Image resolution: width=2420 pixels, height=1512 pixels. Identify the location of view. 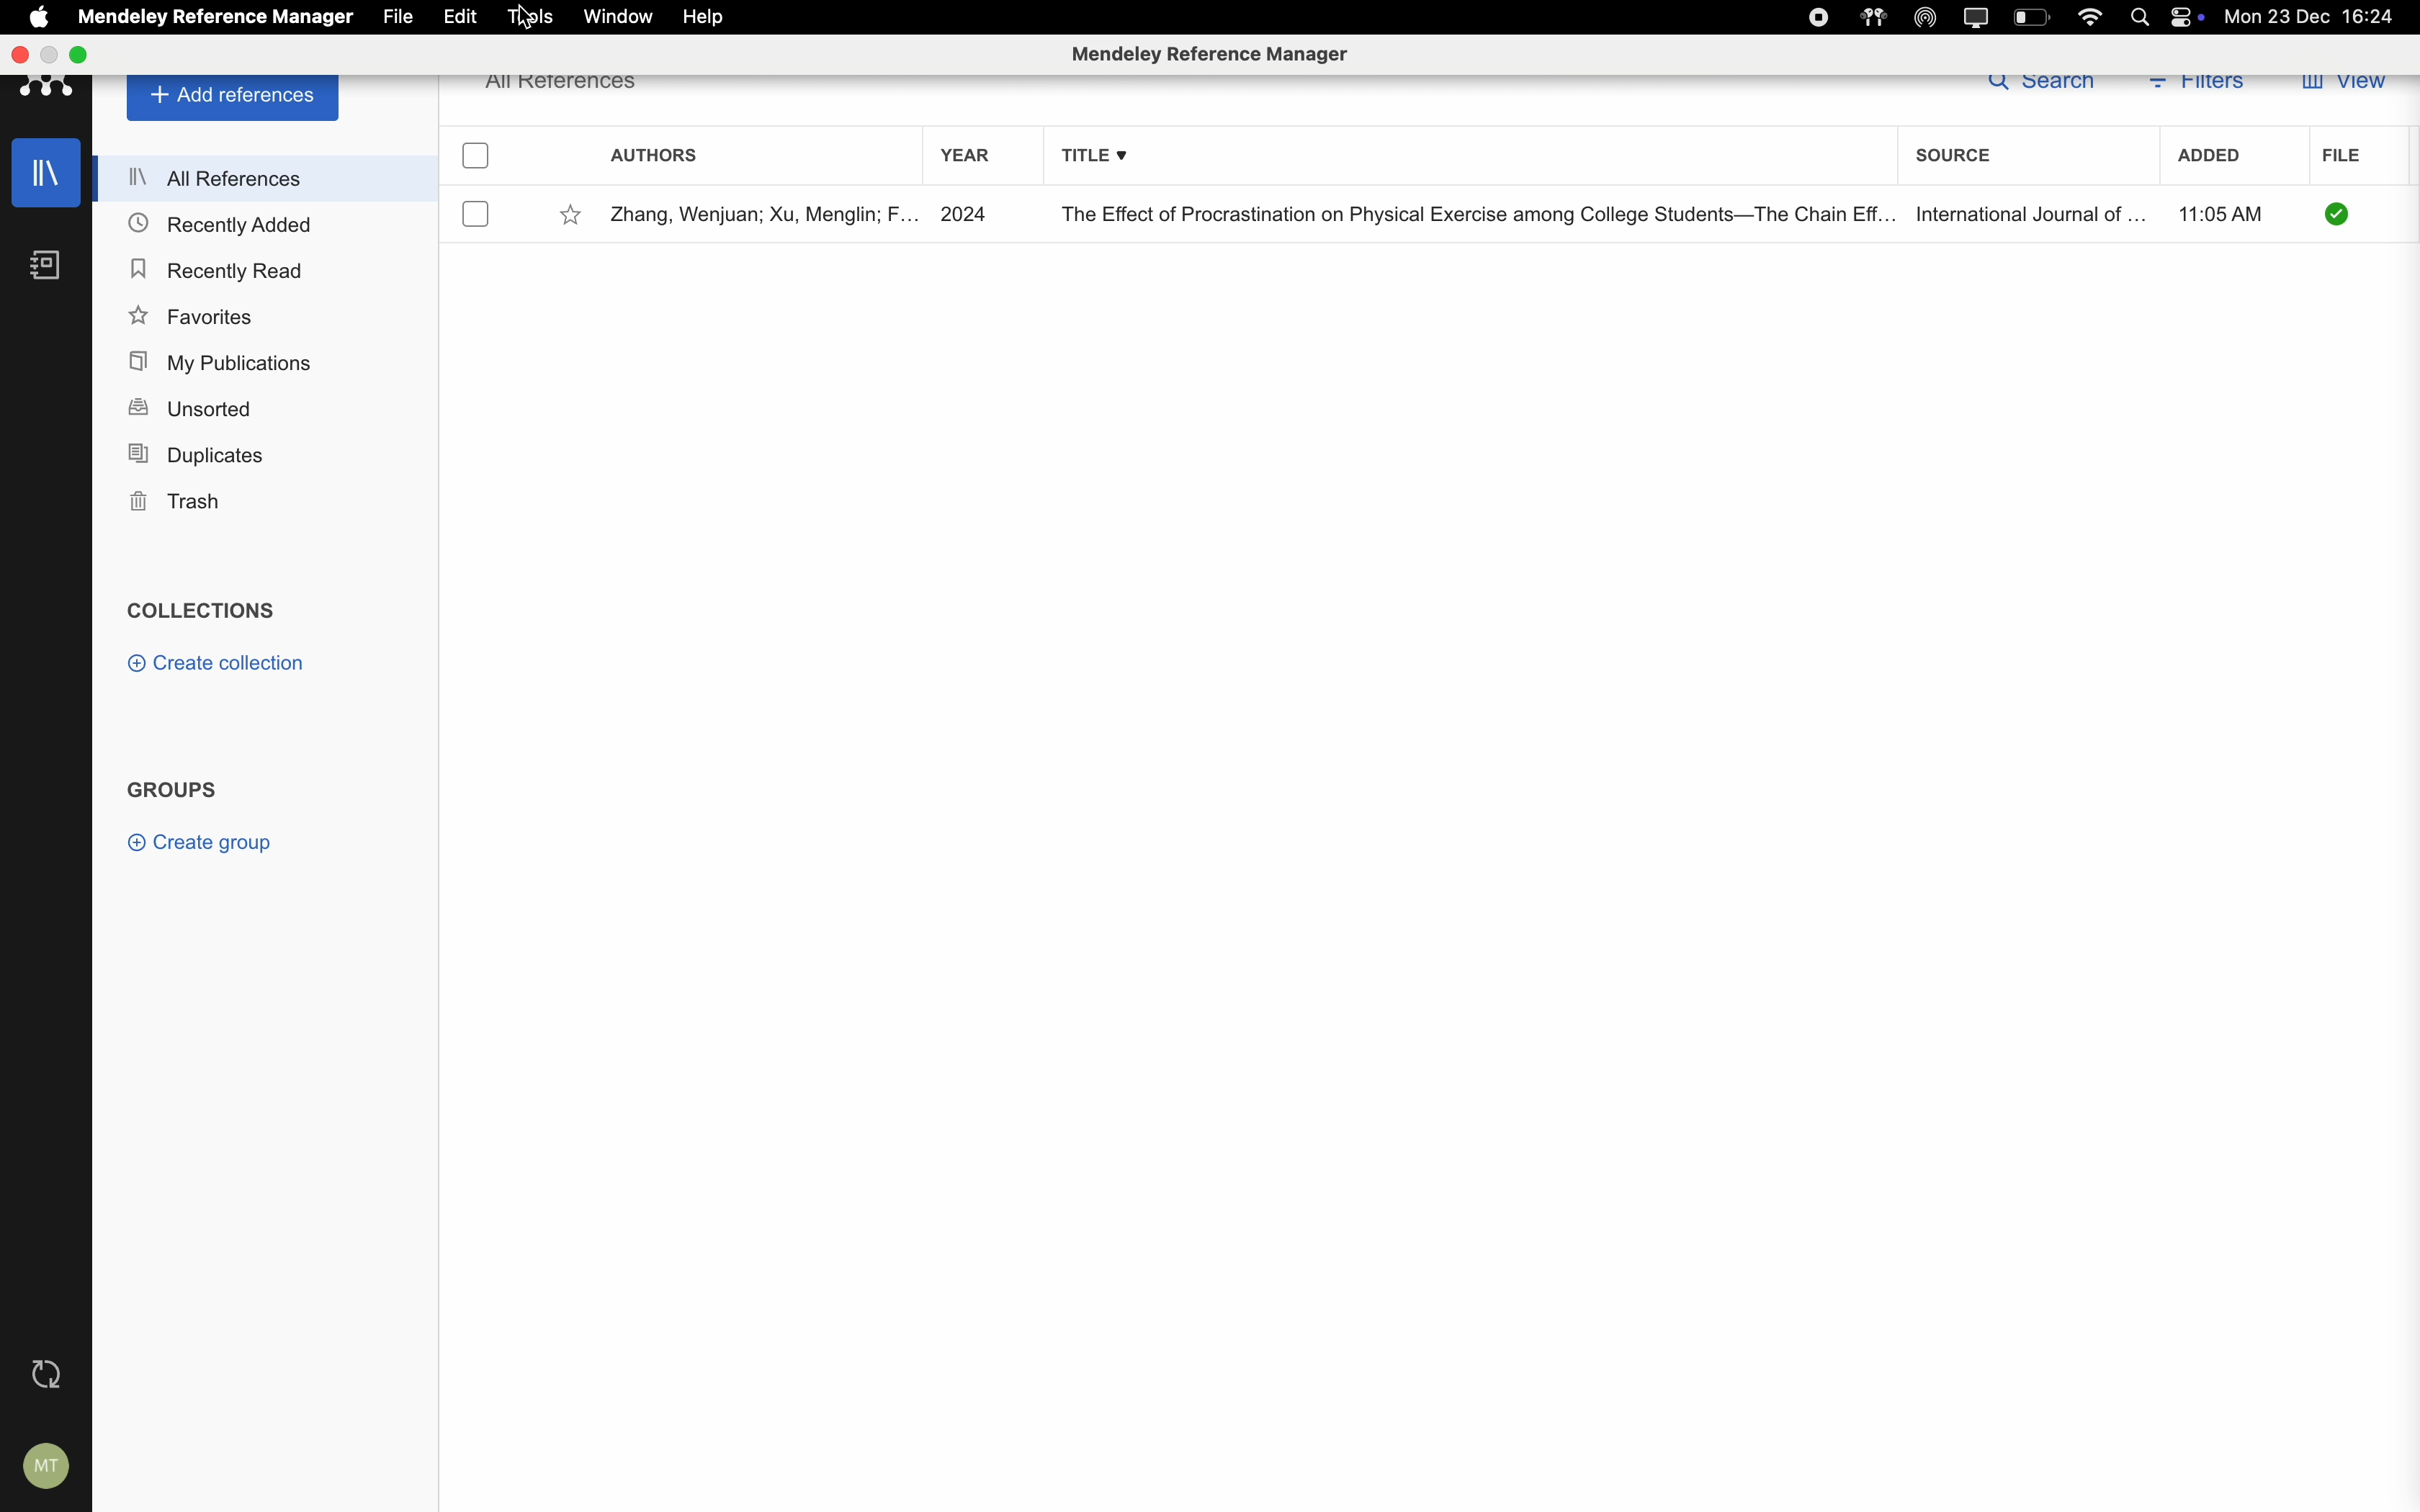
(2343, 88).